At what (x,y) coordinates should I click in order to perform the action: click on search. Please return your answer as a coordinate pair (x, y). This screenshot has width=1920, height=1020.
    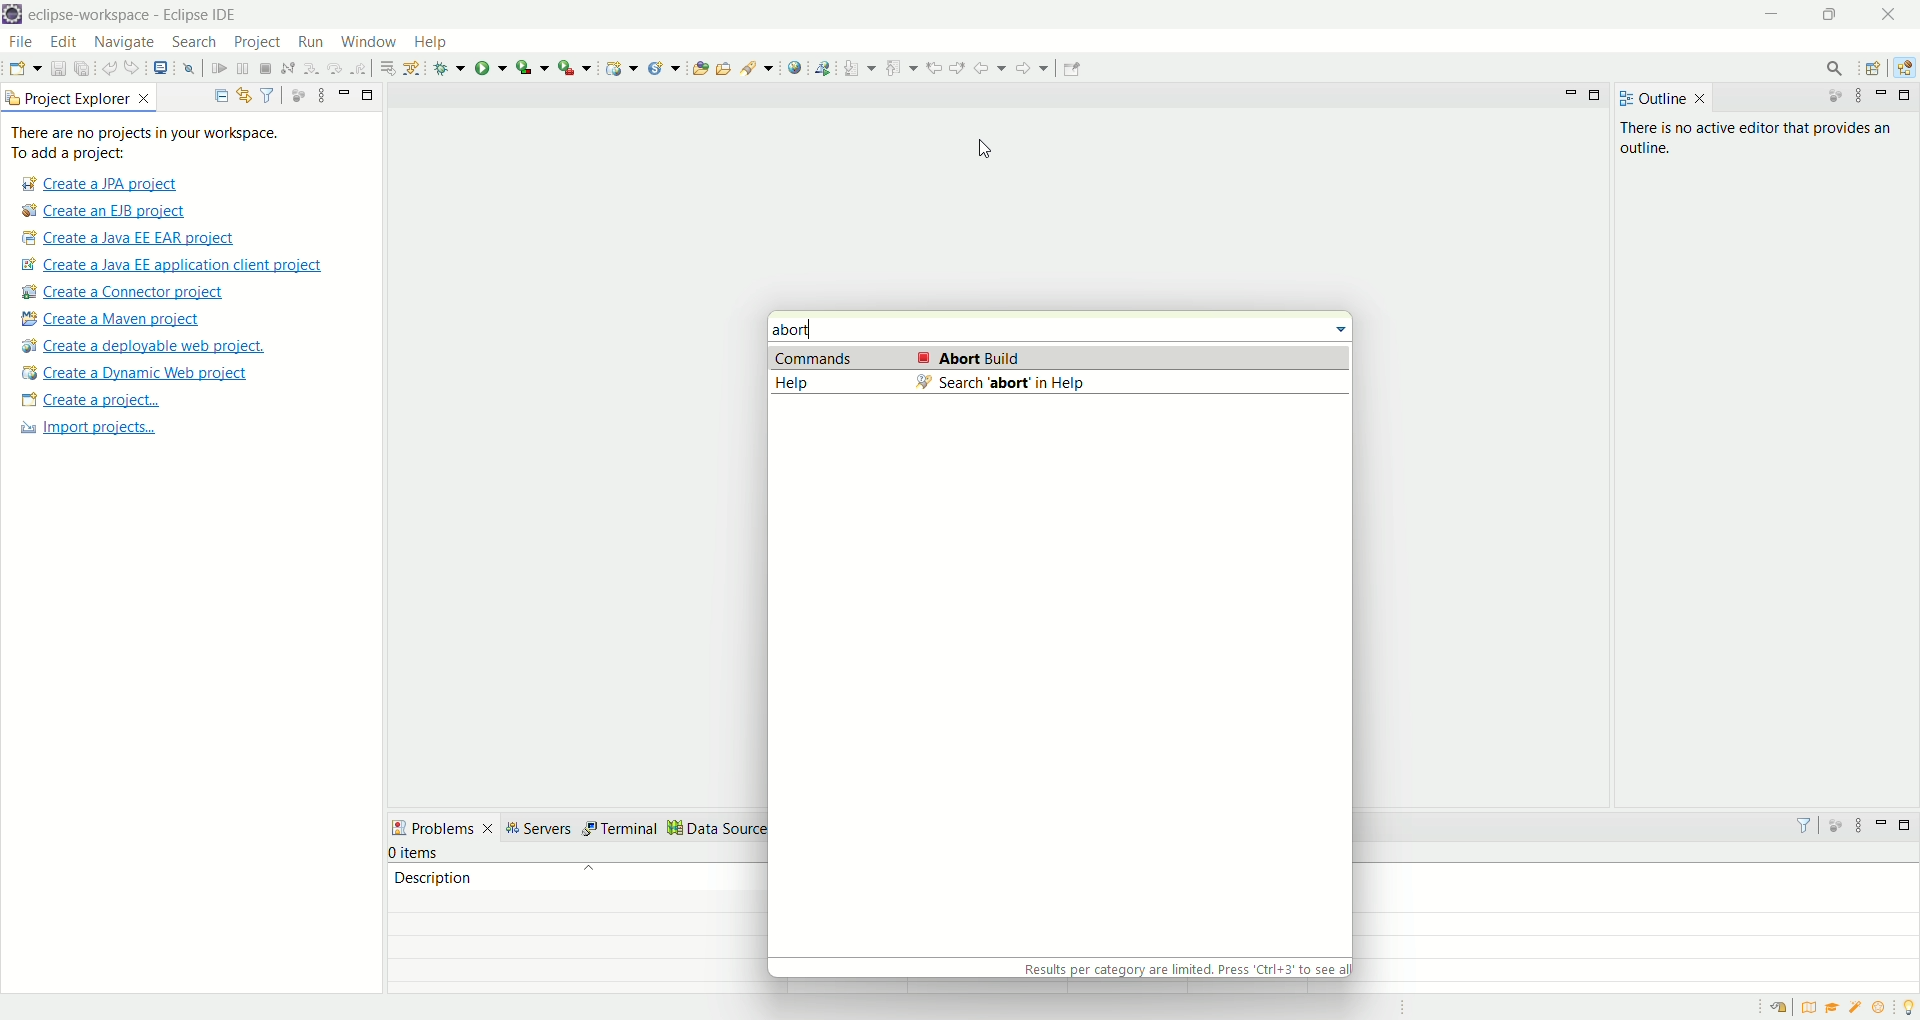
    Looking at the image, I should click on (195, 43).